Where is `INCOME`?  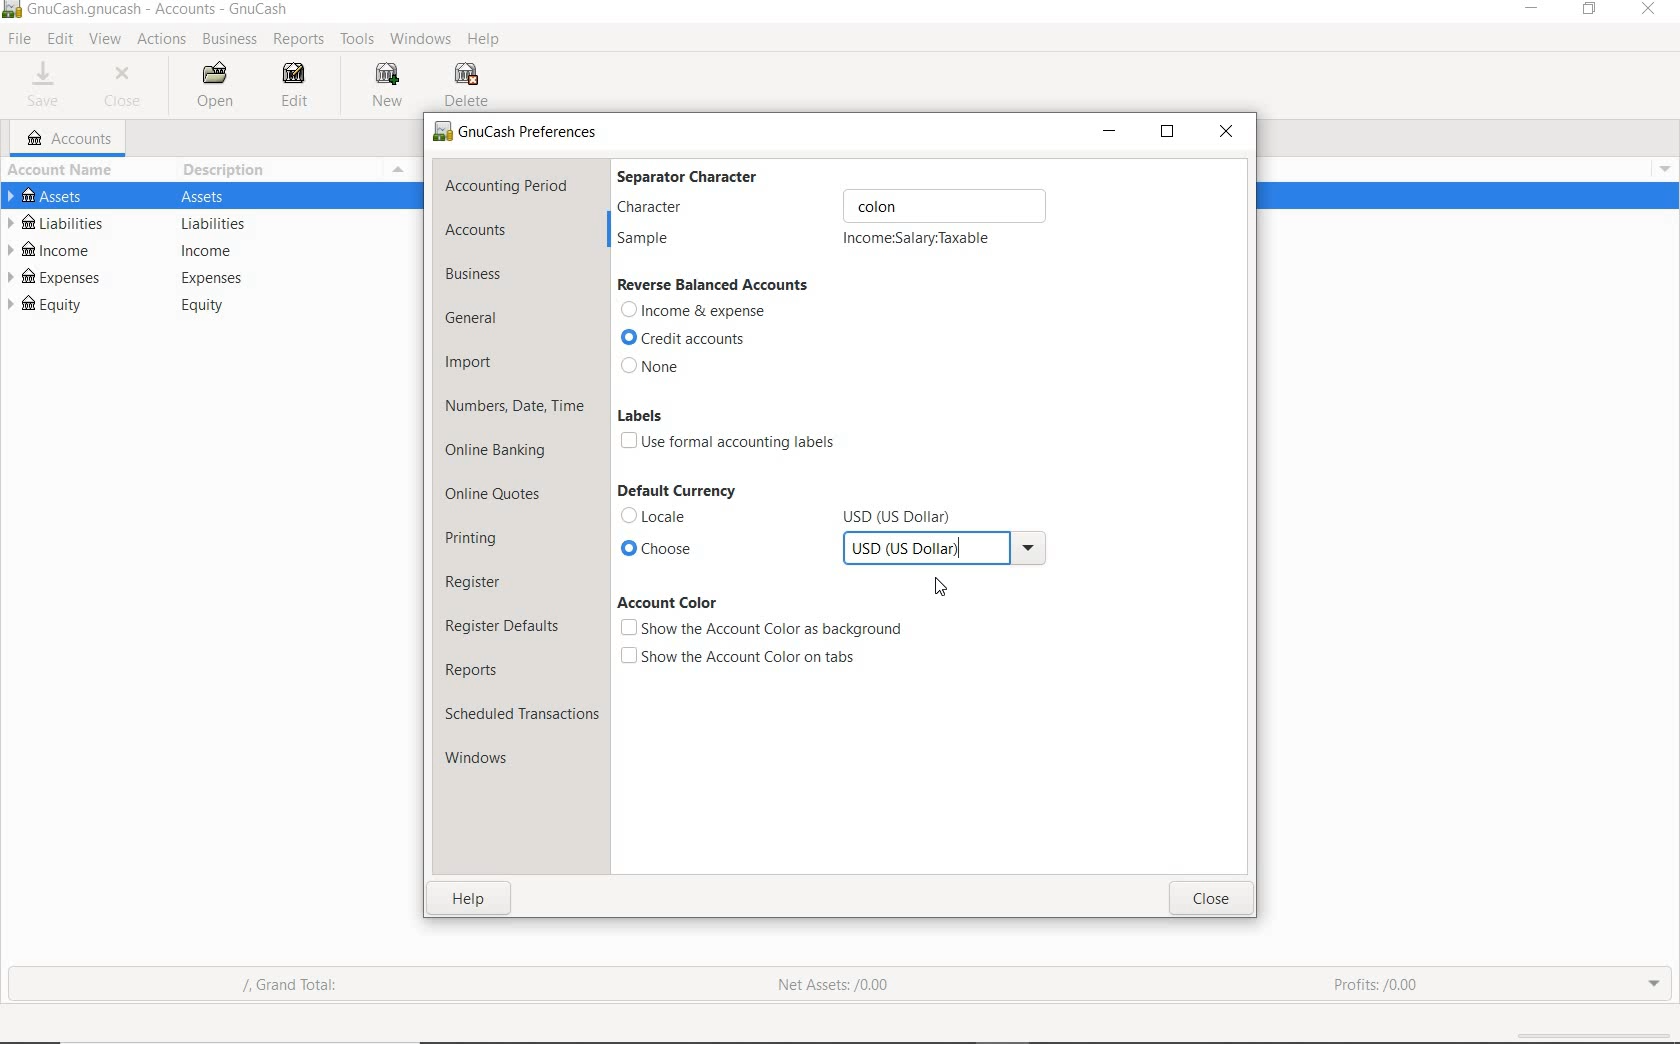
INCOME is located at coordinates (74, 250).